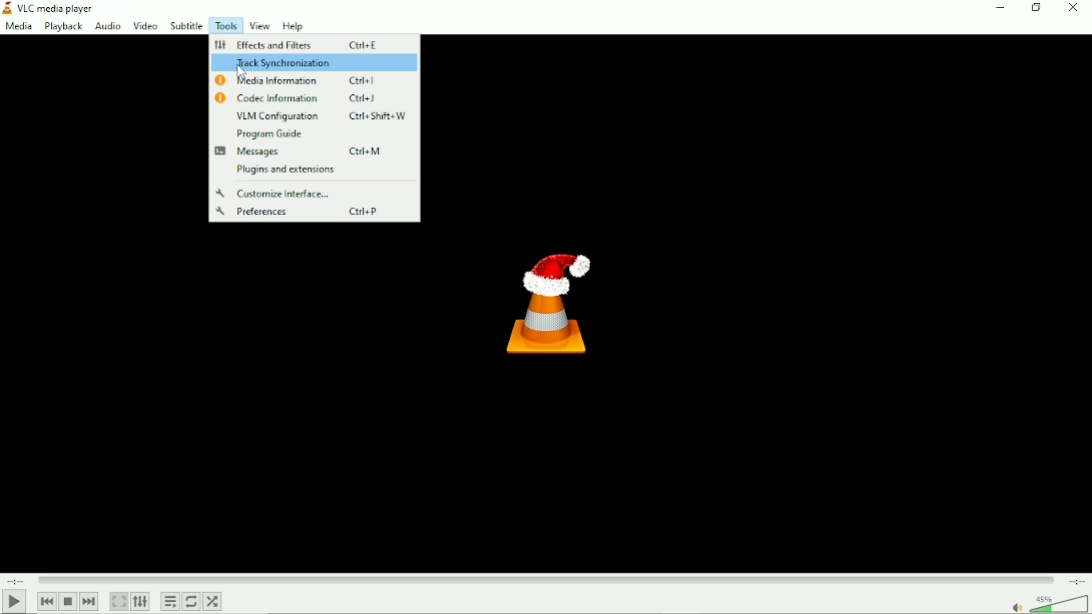 This screenshot has width=1092, height=614. I want to click on Messages, so click(313, 152).